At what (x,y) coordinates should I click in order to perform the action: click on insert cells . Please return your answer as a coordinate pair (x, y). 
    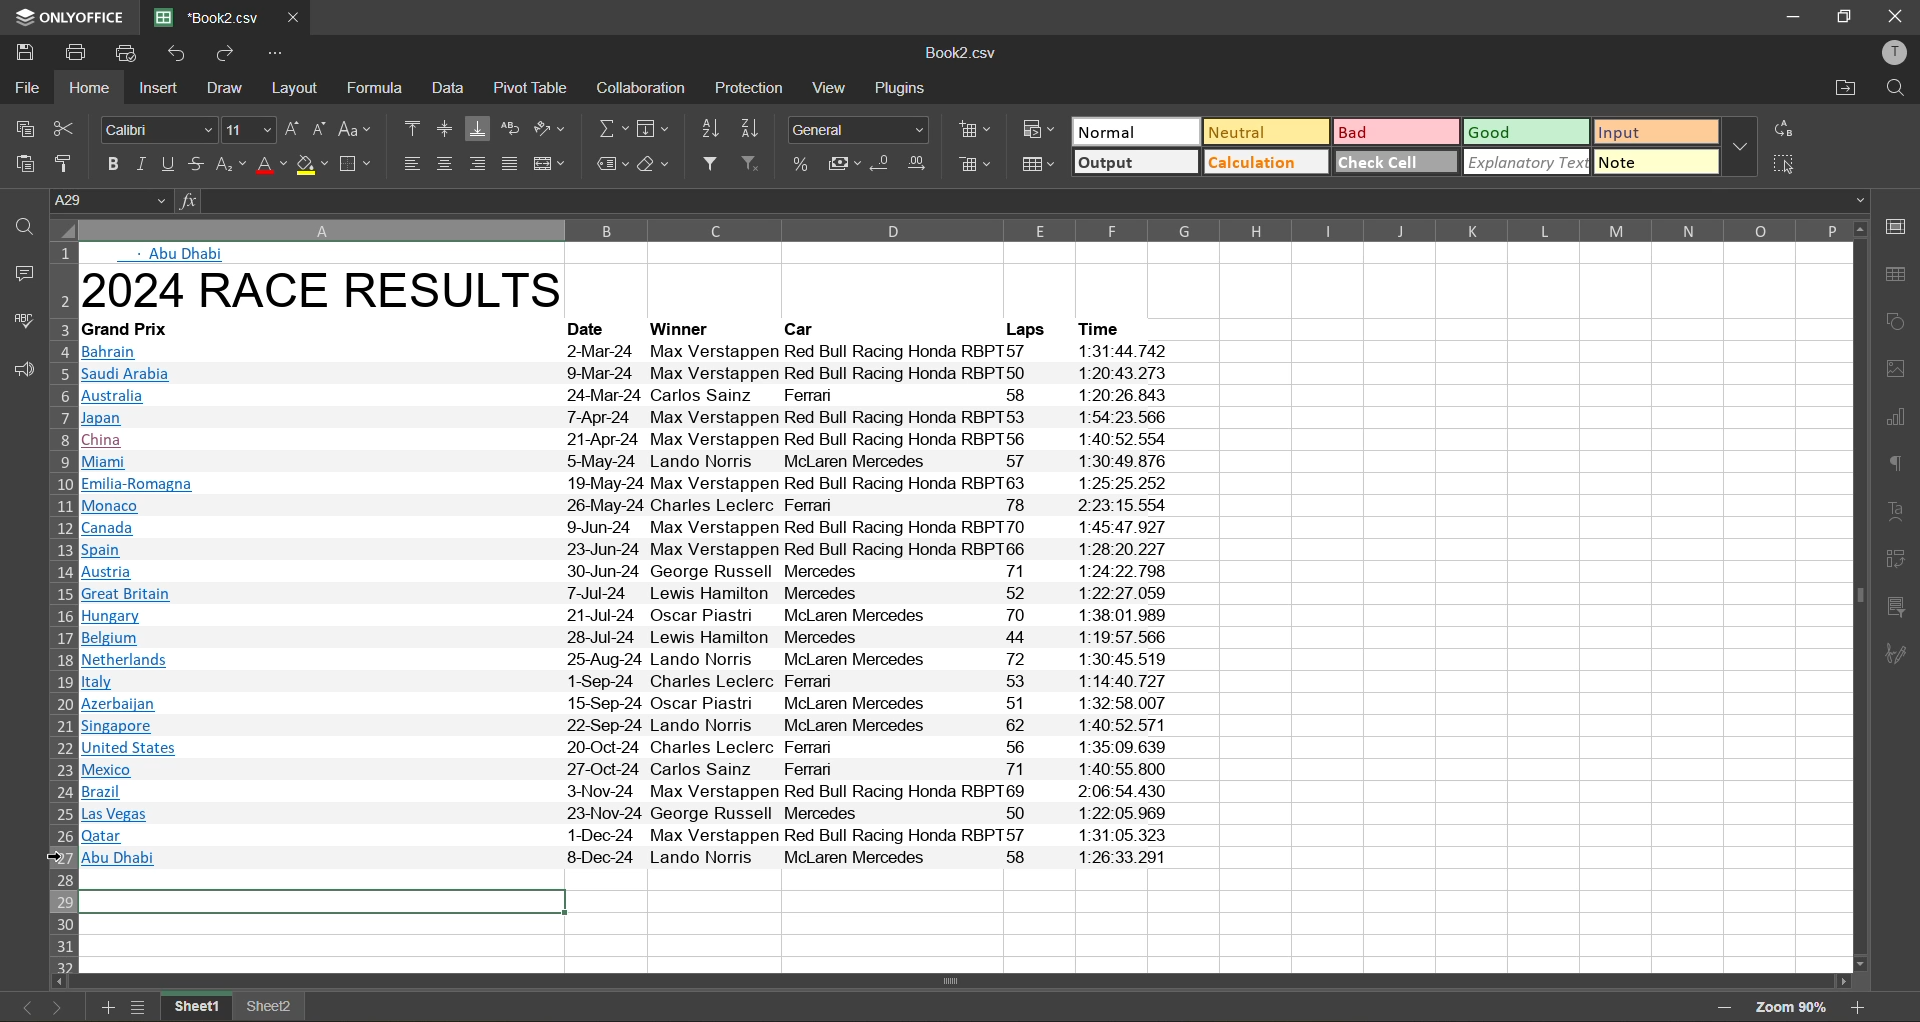
    Looking at the image, I should click on (976, 130).